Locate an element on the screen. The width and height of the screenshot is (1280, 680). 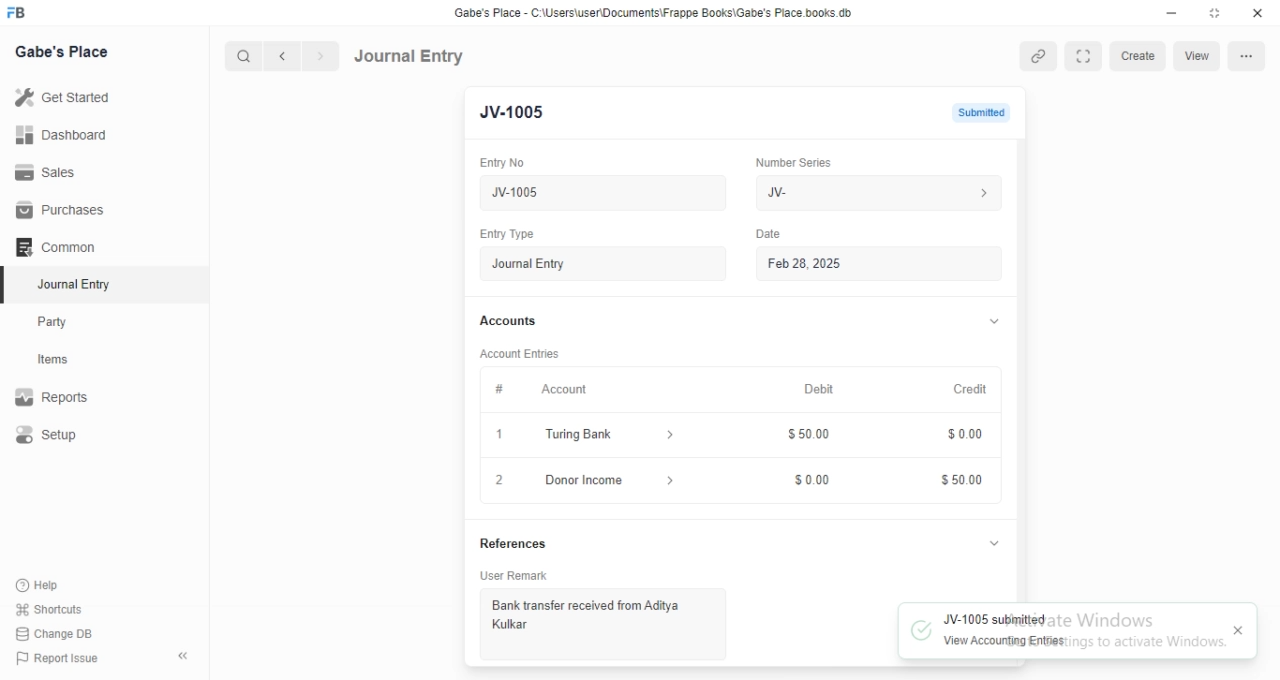
turing bank is located at coordinates (606, 436).